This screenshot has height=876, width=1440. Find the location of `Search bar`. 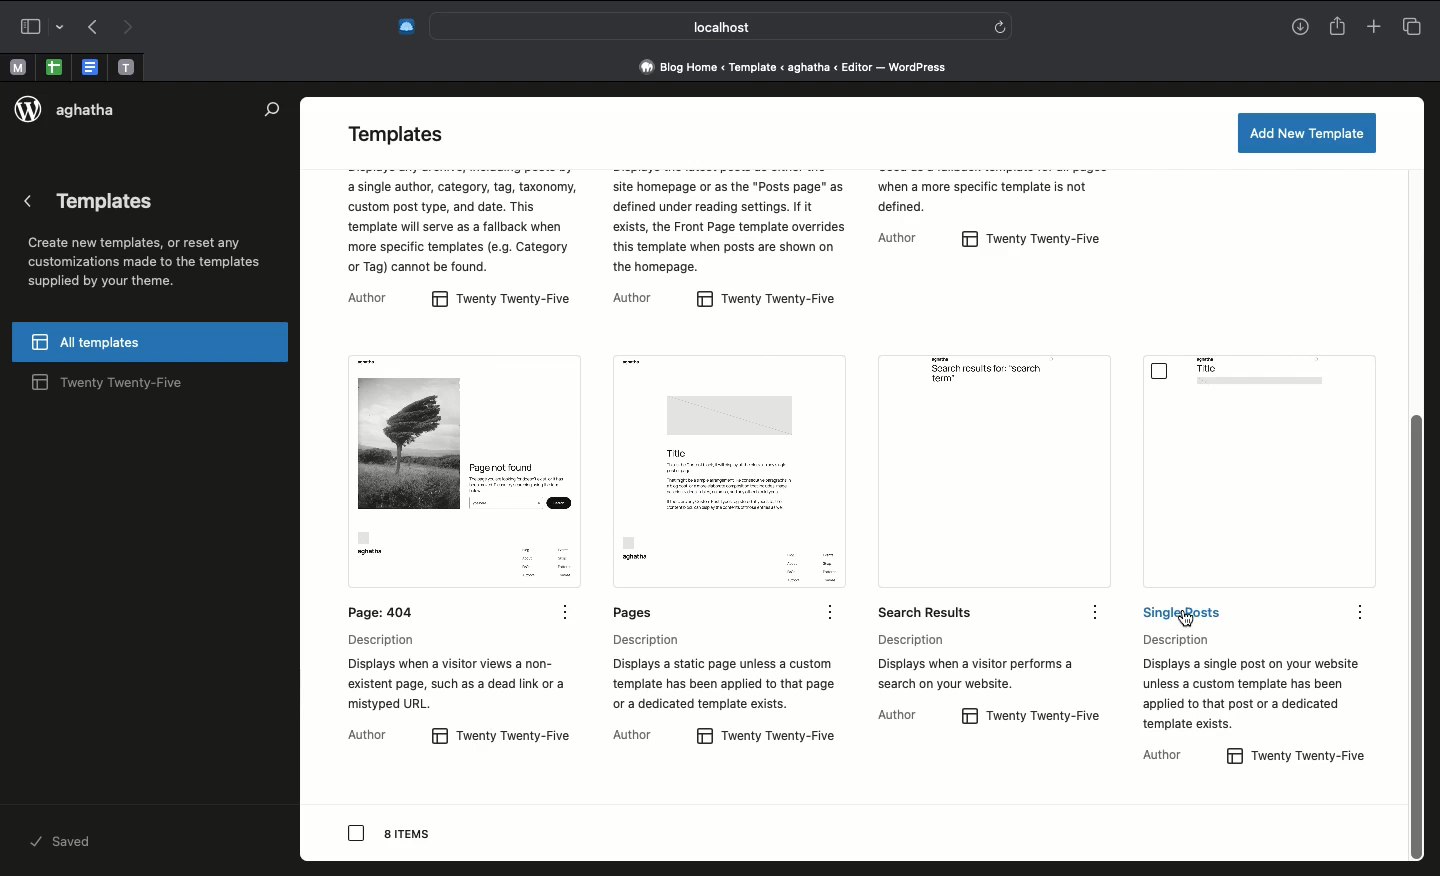

Search bar is located at coordinates (724, 26).